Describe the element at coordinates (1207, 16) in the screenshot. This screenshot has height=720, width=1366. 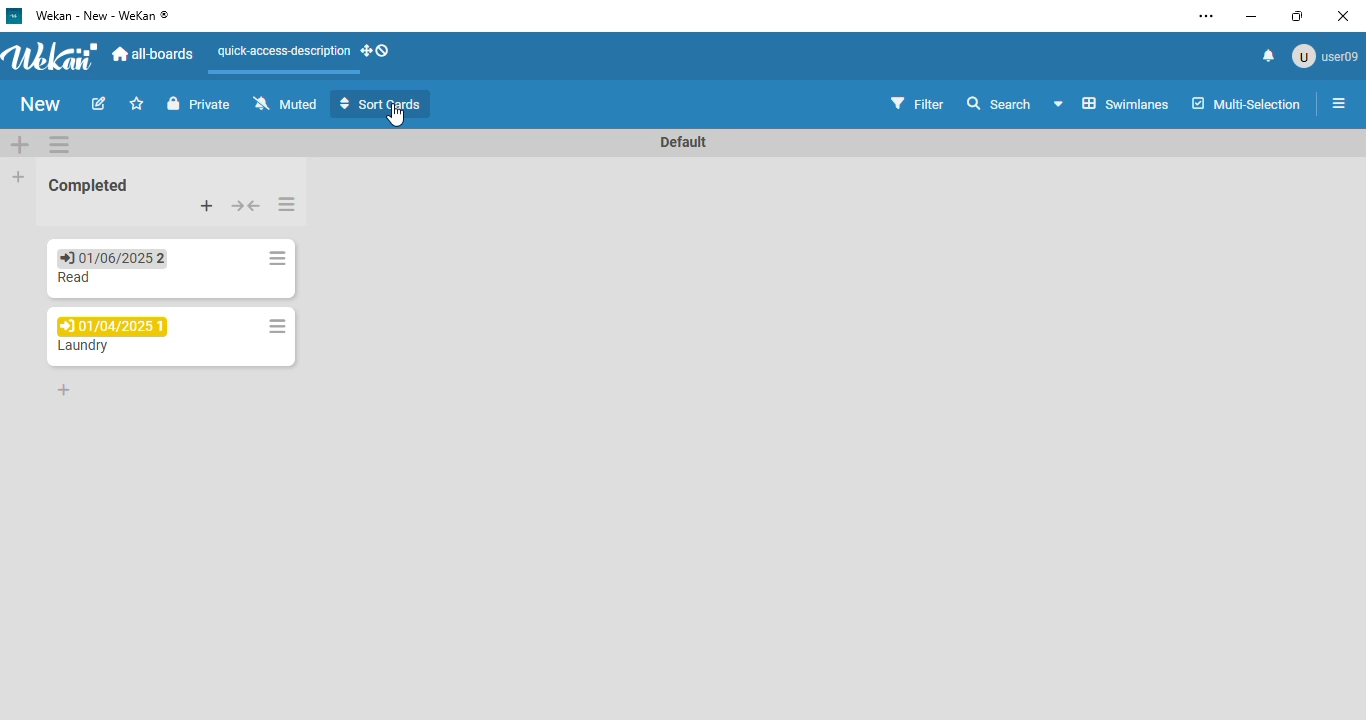
I see `settings and more` at that location.